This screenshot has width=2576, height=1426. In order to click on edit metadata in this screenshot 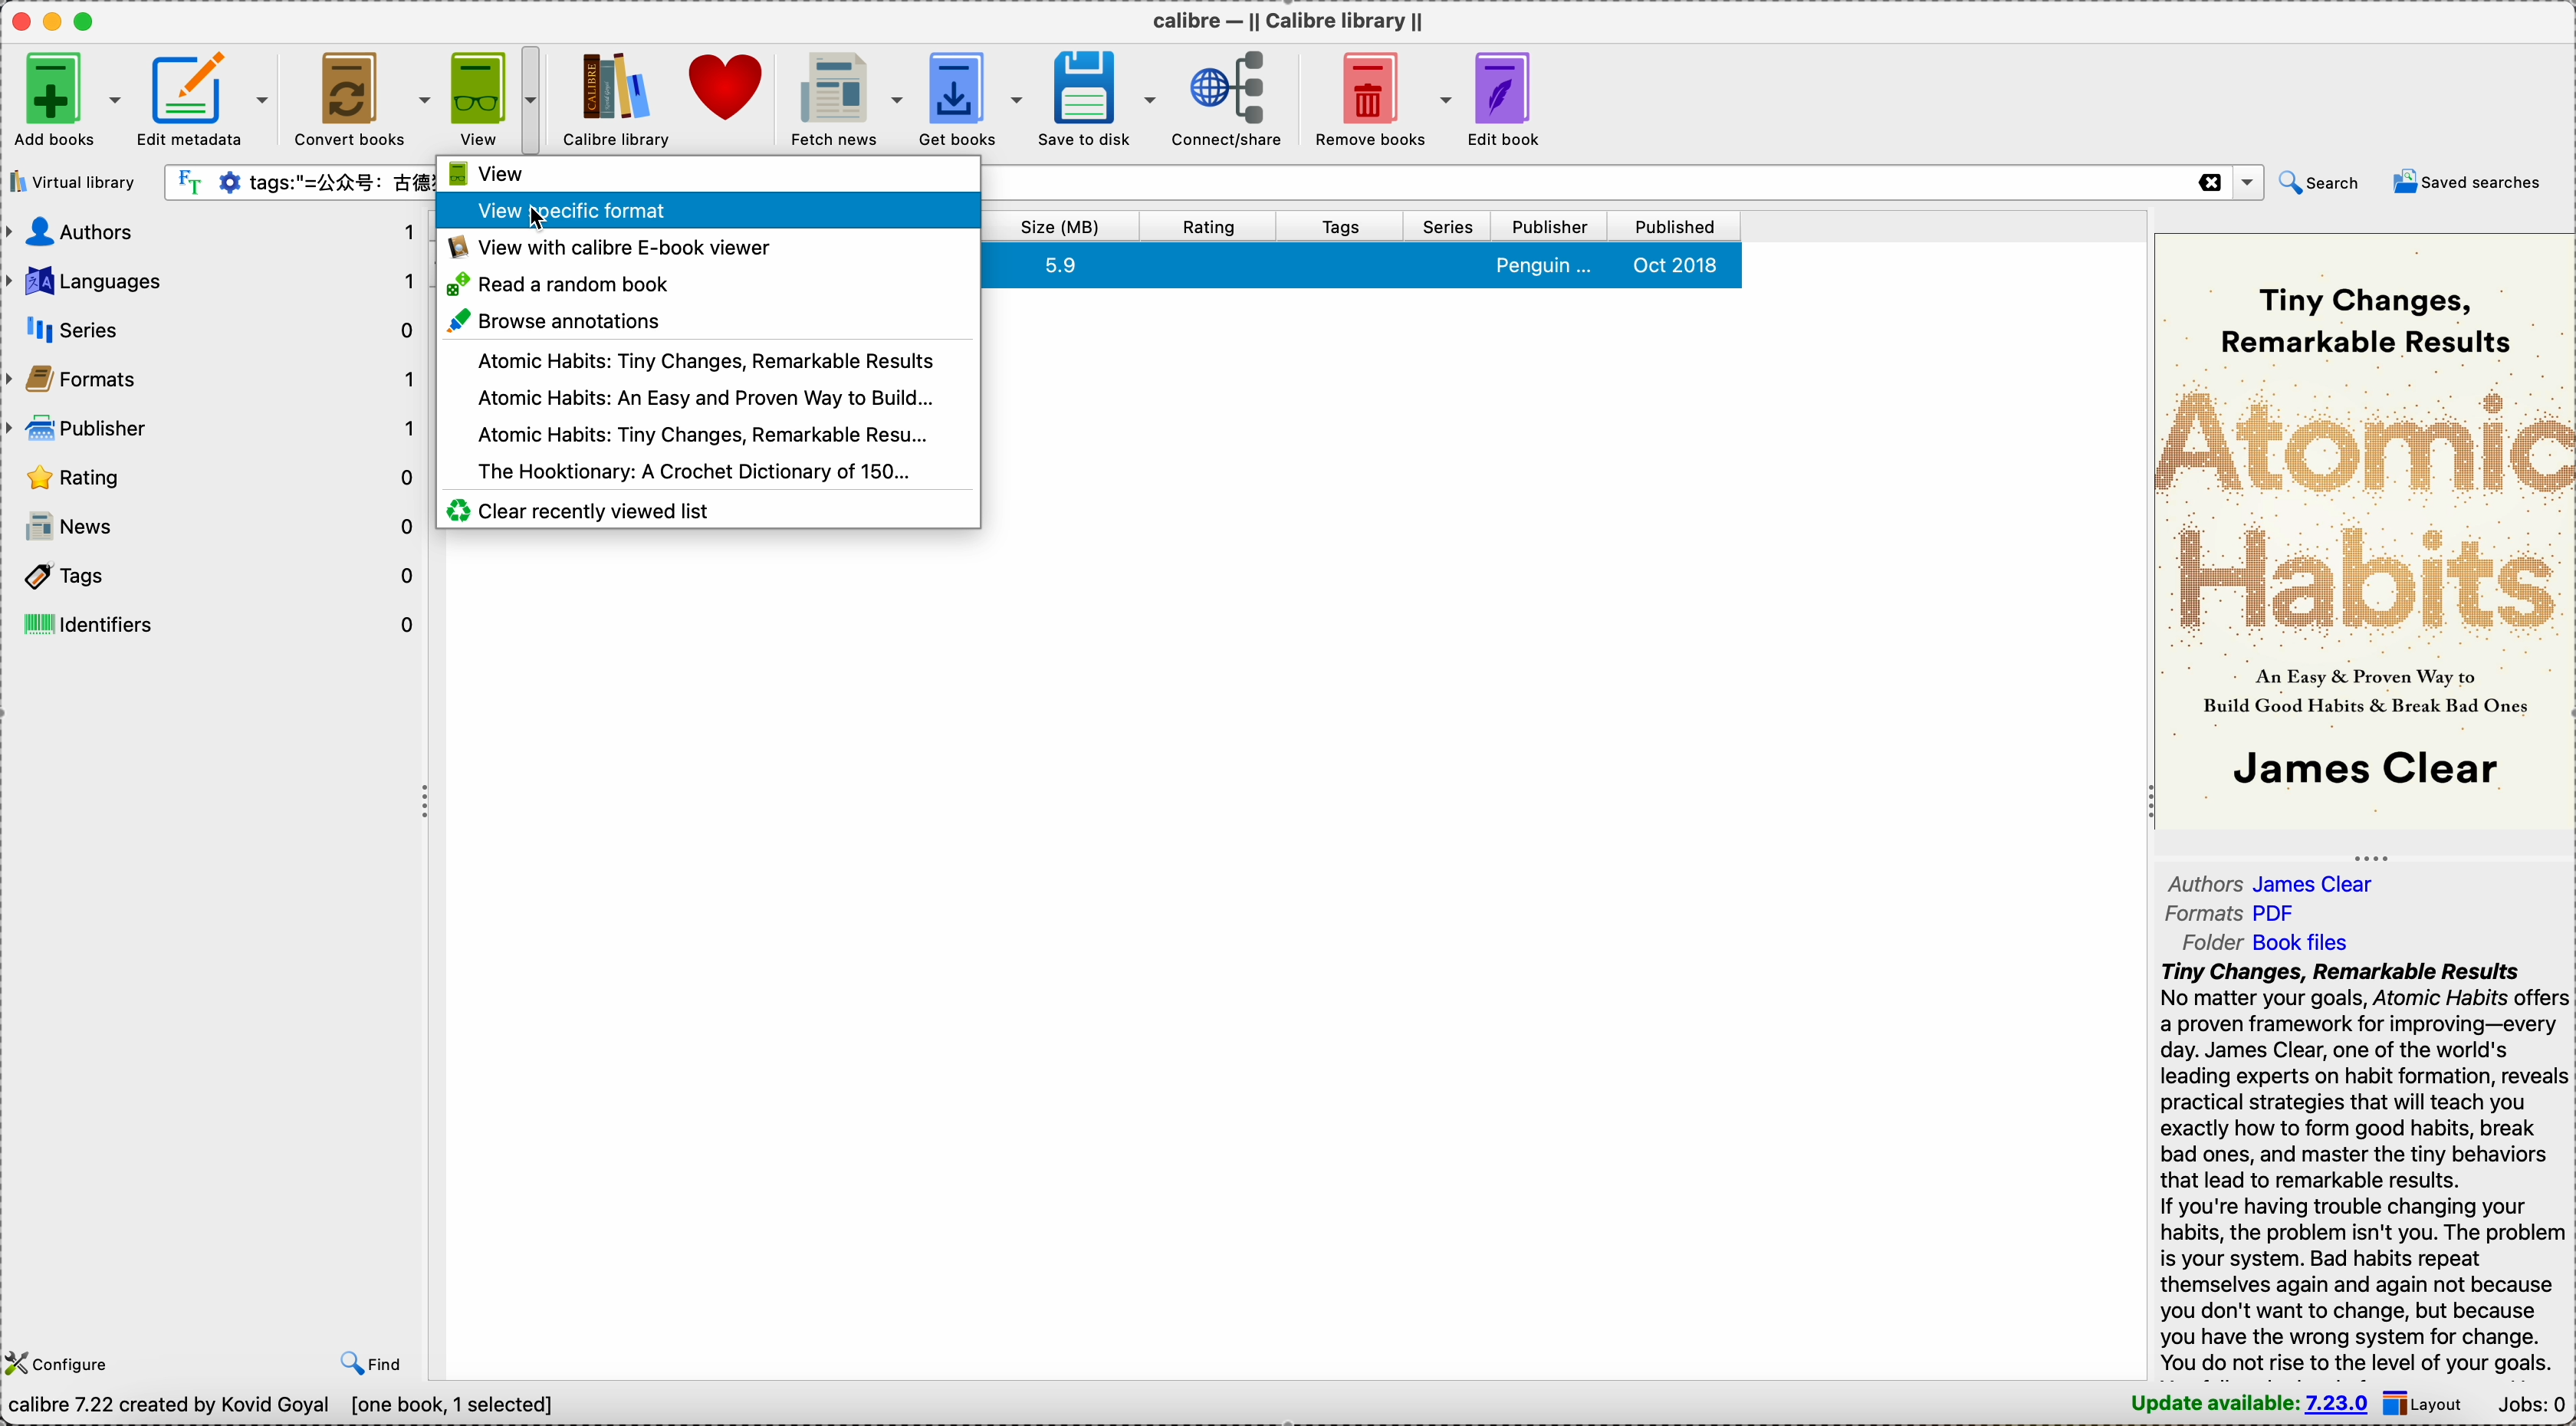, I will do `click(209, 95)`.